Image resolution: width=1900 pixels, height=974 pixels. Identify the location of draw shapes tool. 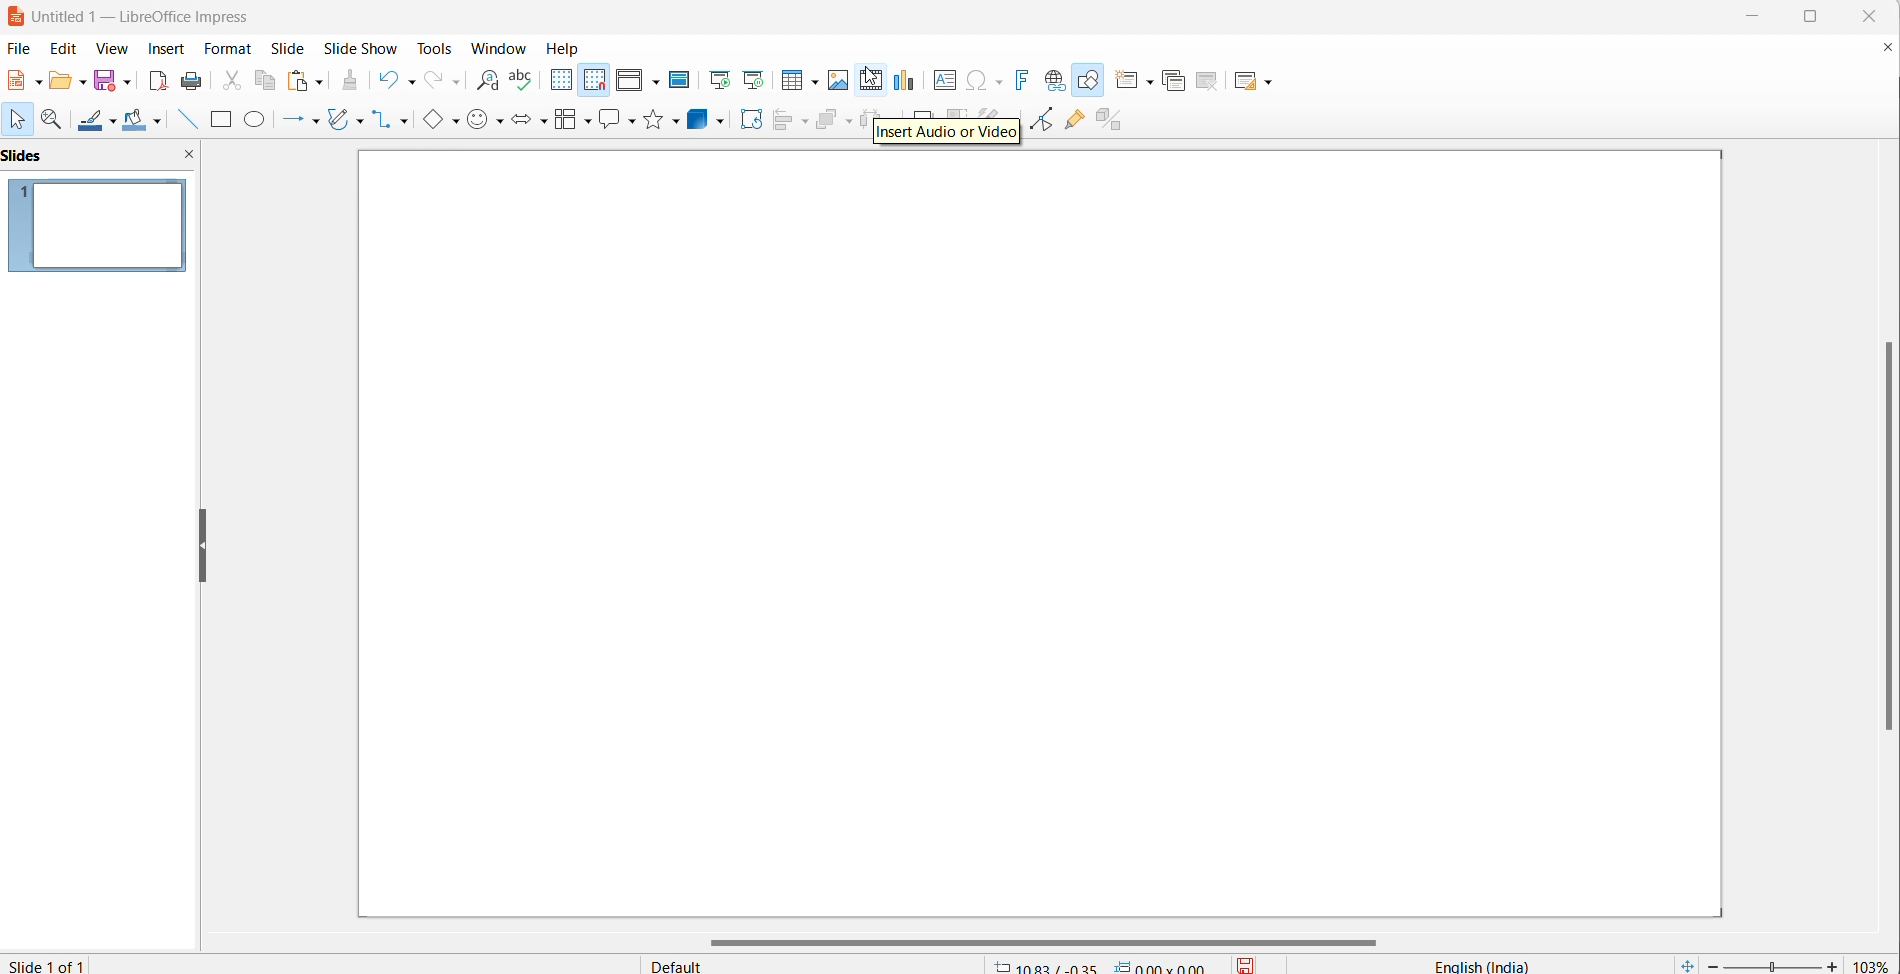
(1092, 81).